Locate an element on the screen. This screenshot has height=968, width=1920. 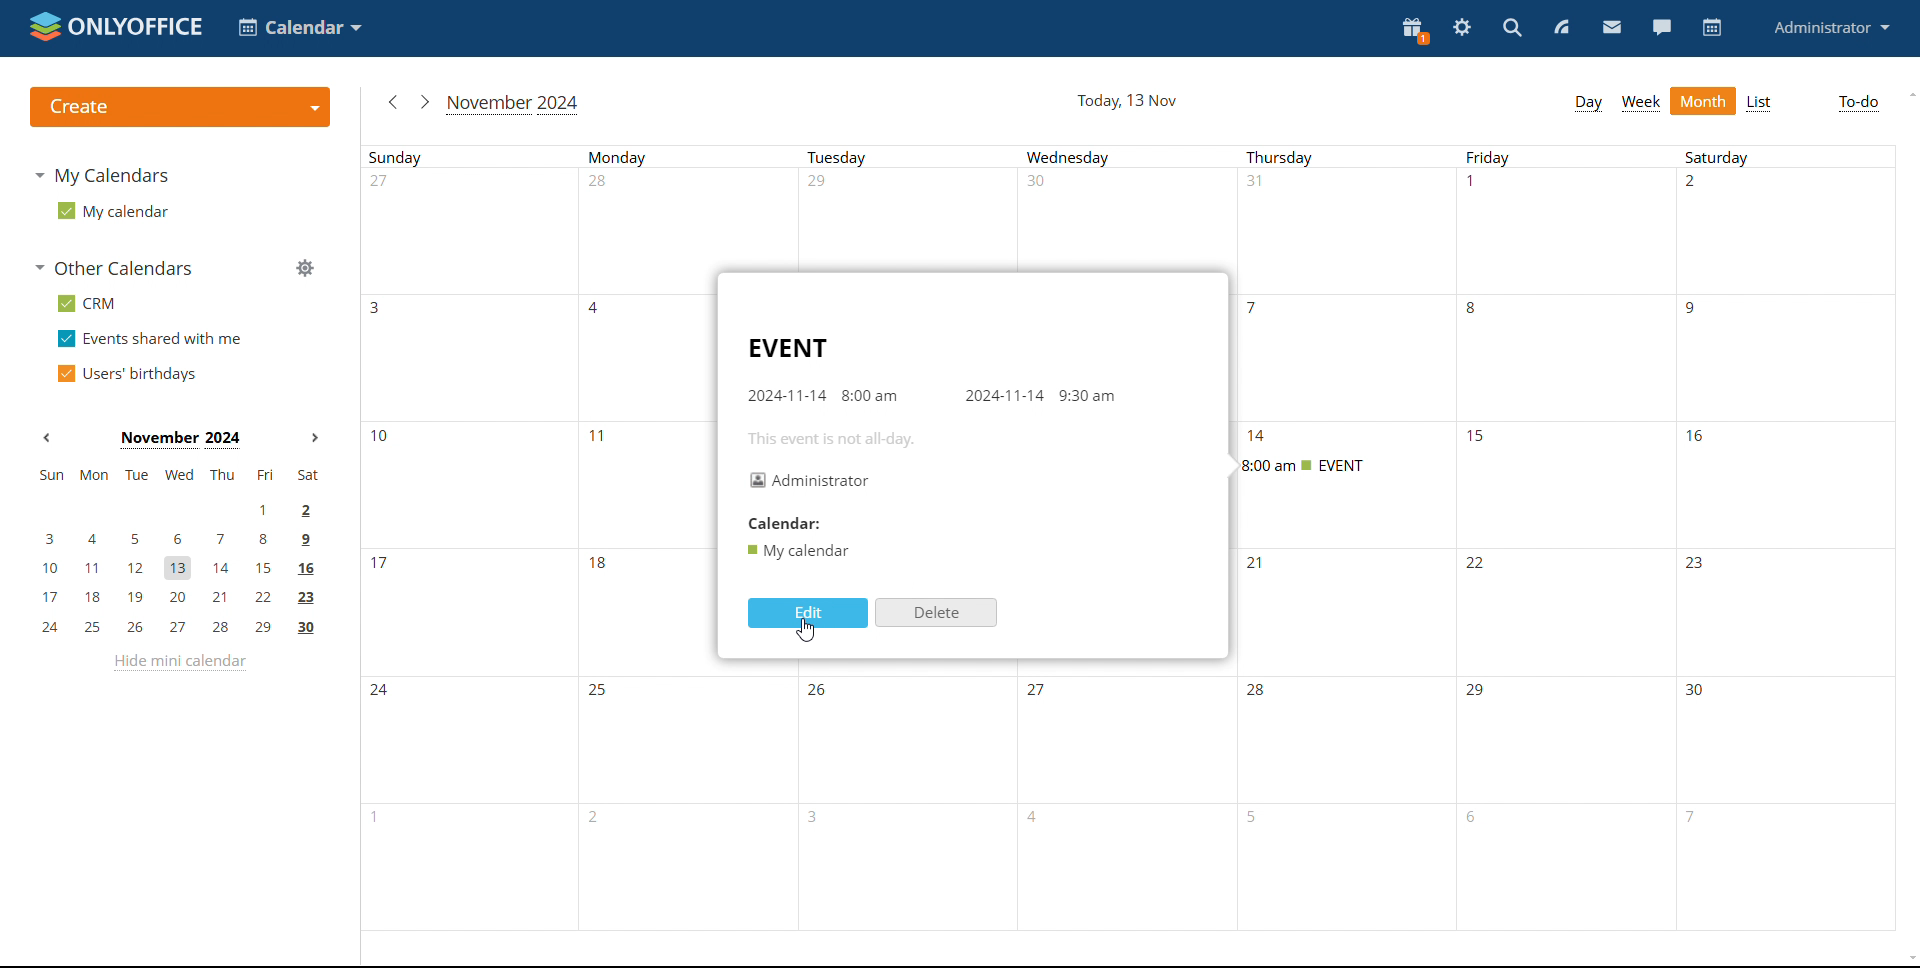
edit is located at coordinates (808, 613).